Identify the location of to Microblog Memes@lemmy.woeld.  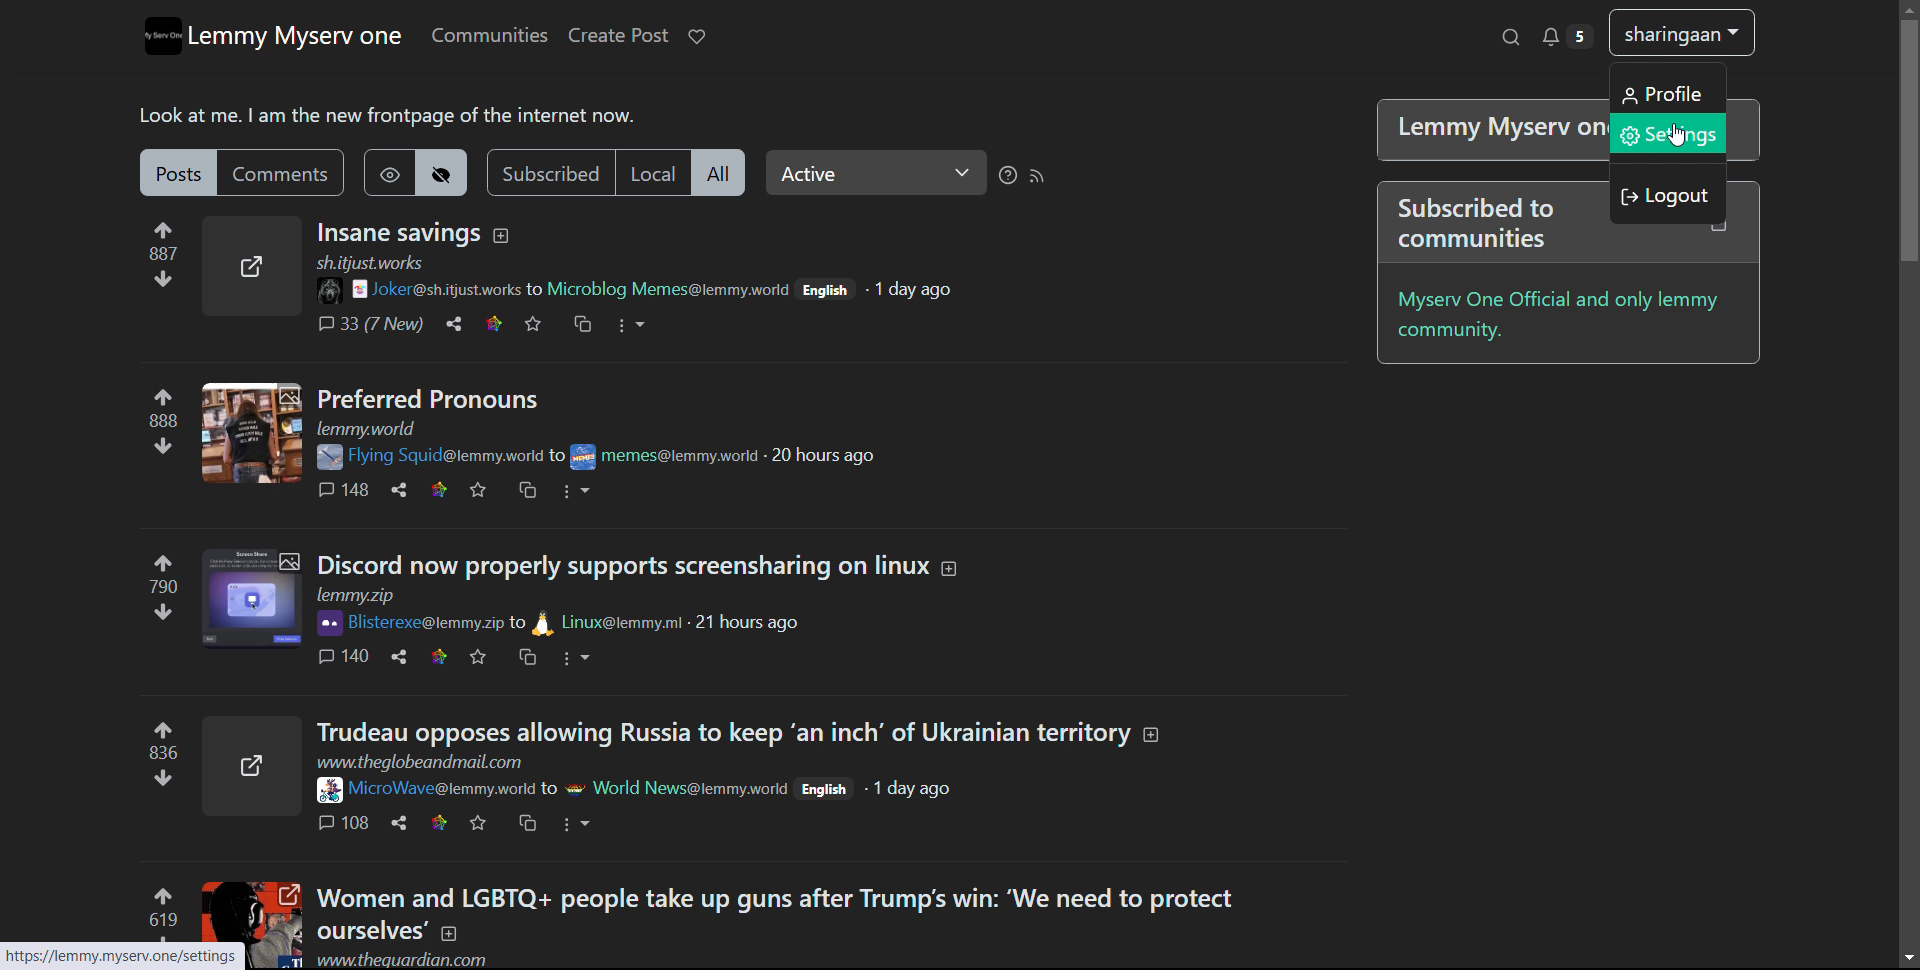
(658, 290).